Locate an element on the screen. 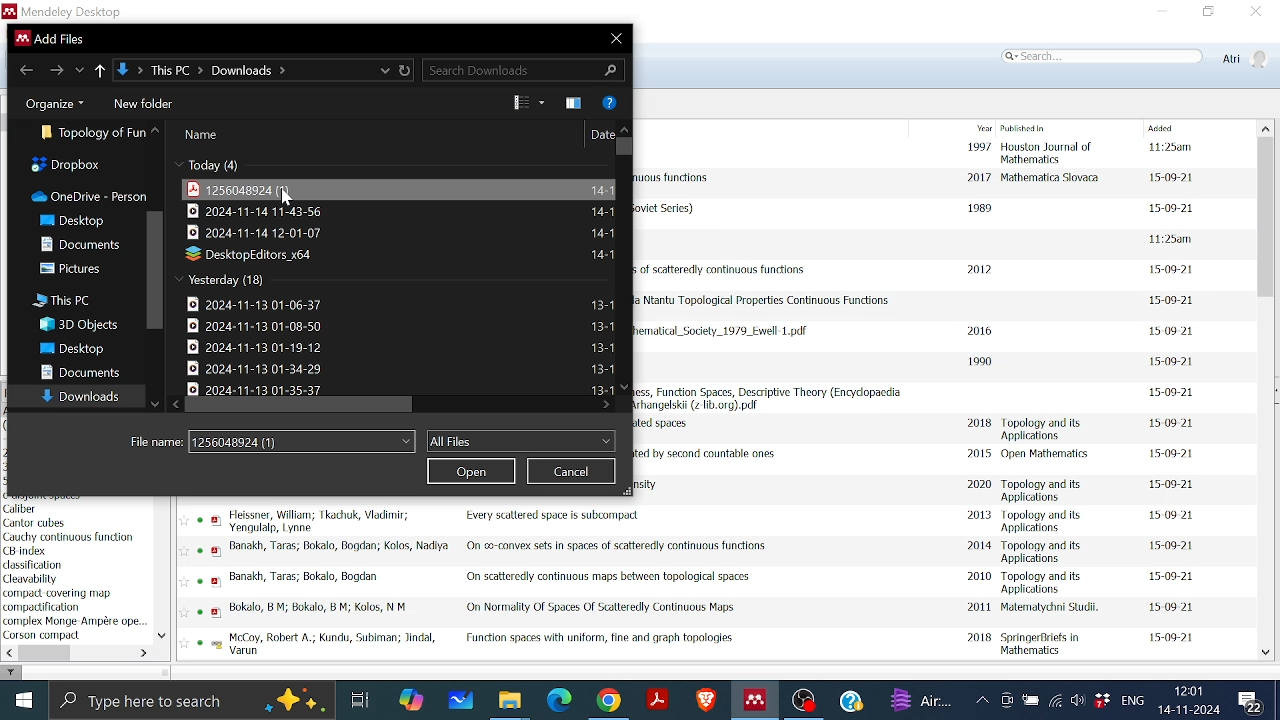 The image size is (1280, 720). pdf is located at coordinates (218, 645).